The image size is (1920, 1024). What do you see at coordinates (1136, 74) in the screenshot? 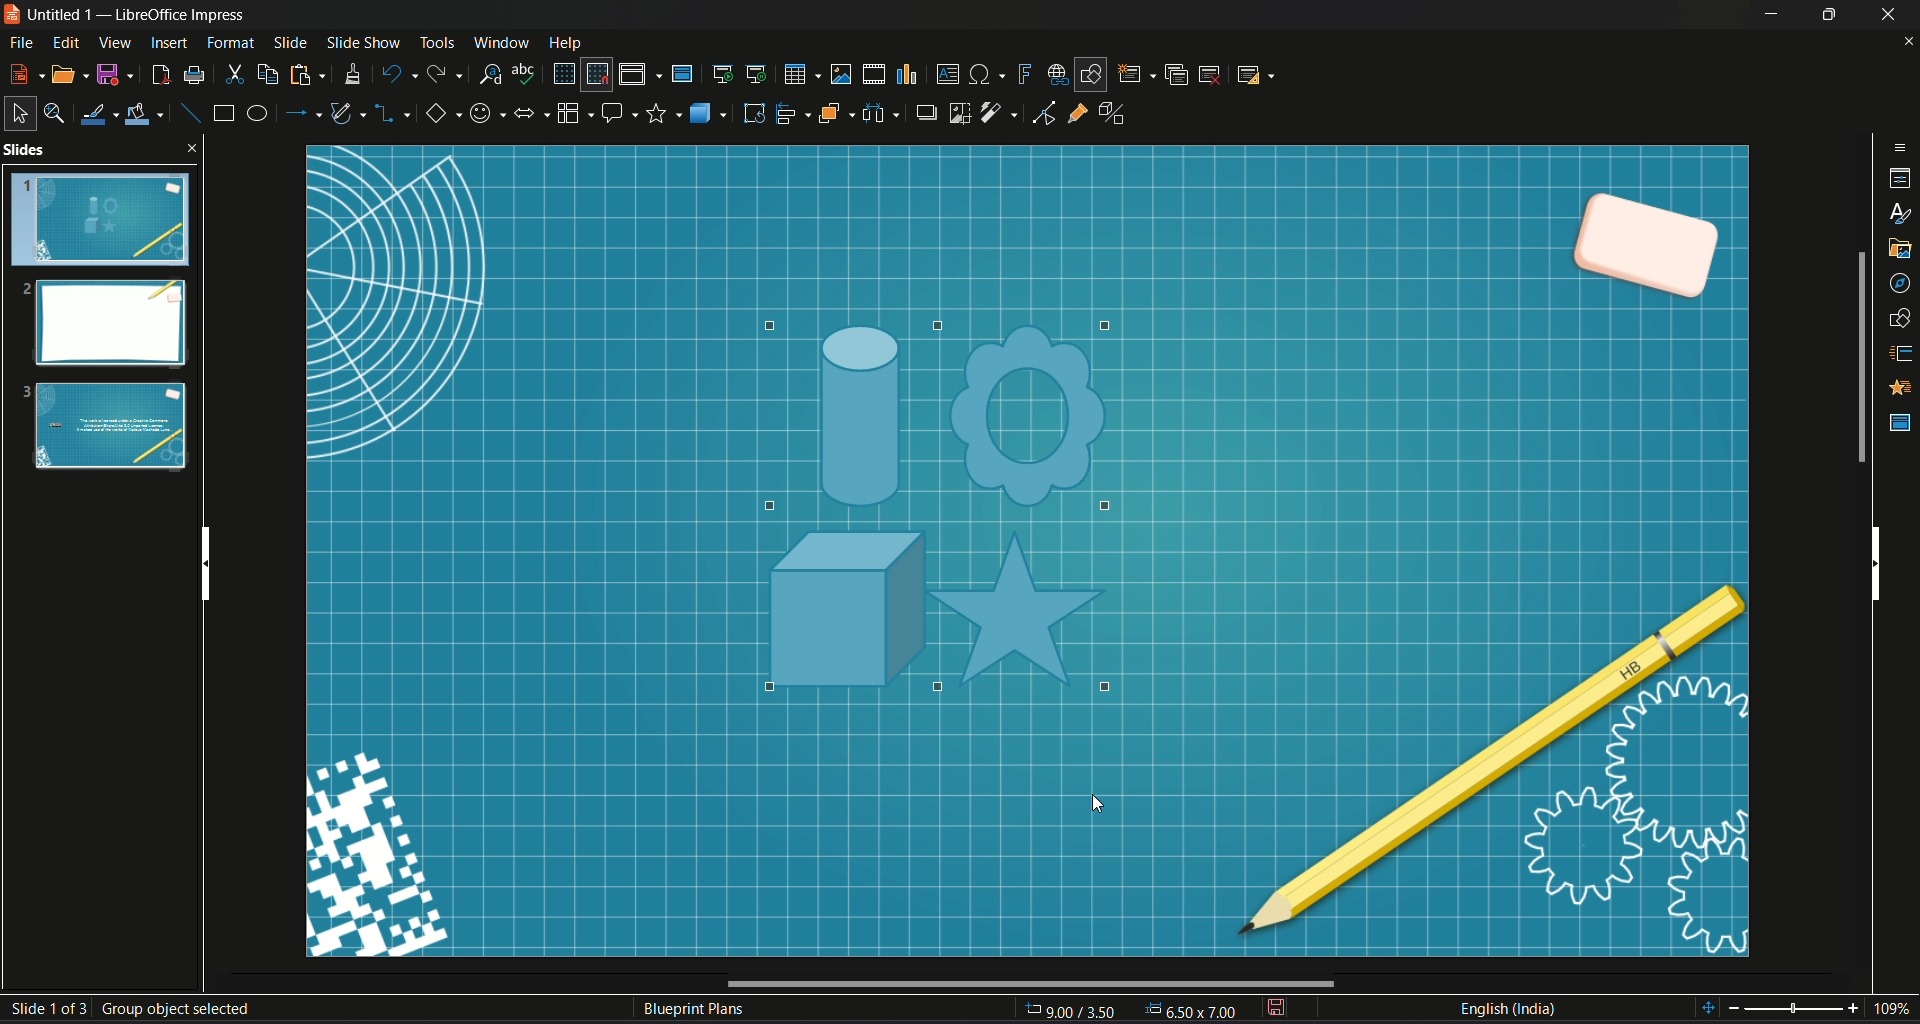
I see `new slide` at bounding box center [1136, 74].